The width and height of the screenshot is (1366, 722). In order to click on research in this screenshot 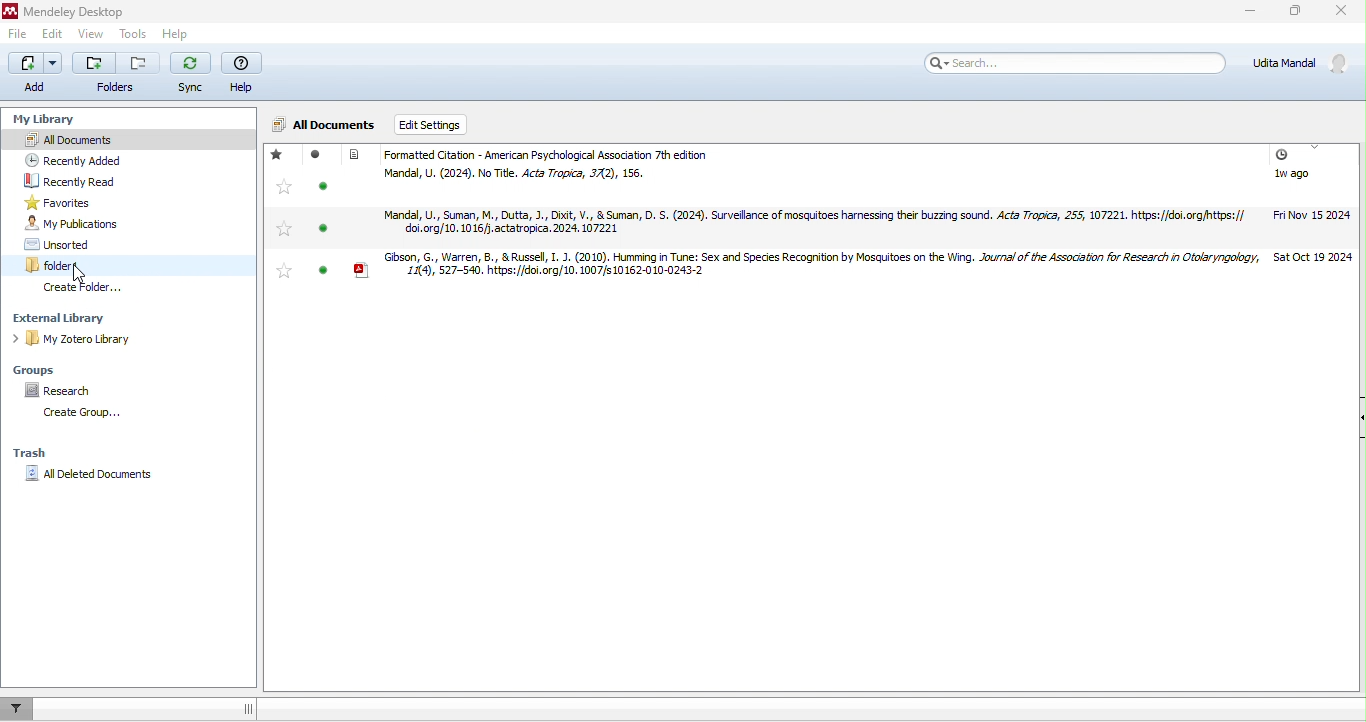, I will do `click(61, 390)`.